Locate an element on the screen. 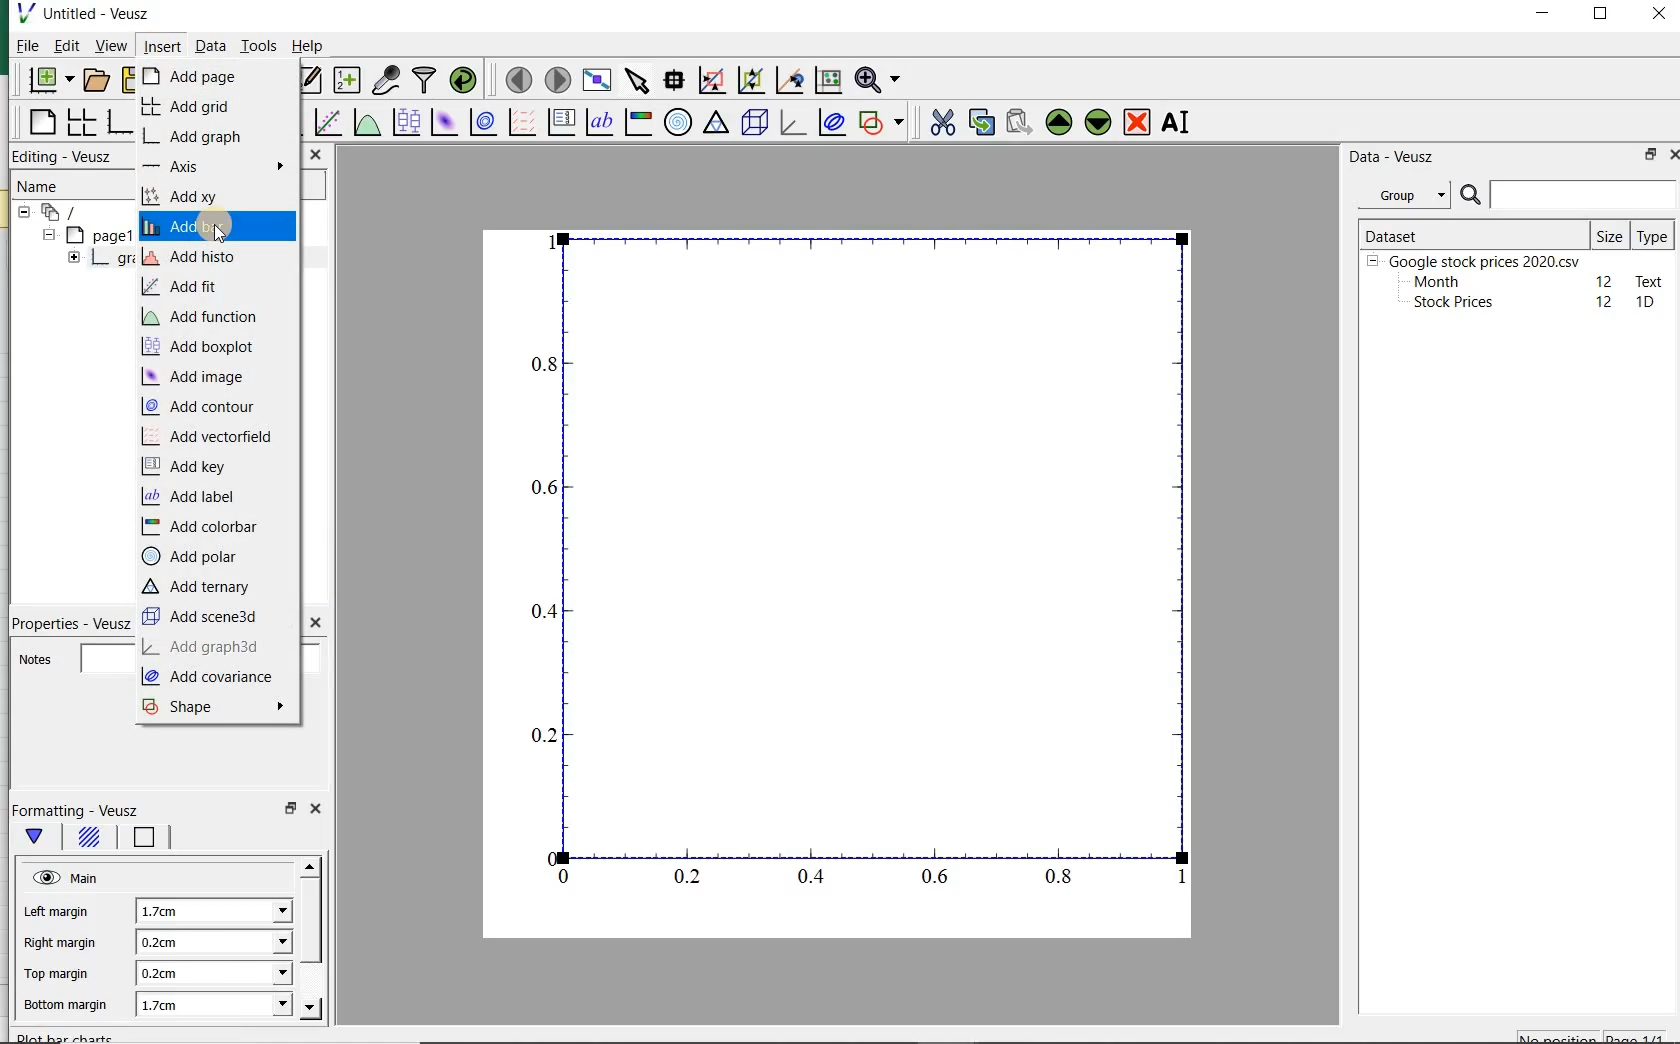  arrange graphs in a grid is located at coordinates (79, 123).